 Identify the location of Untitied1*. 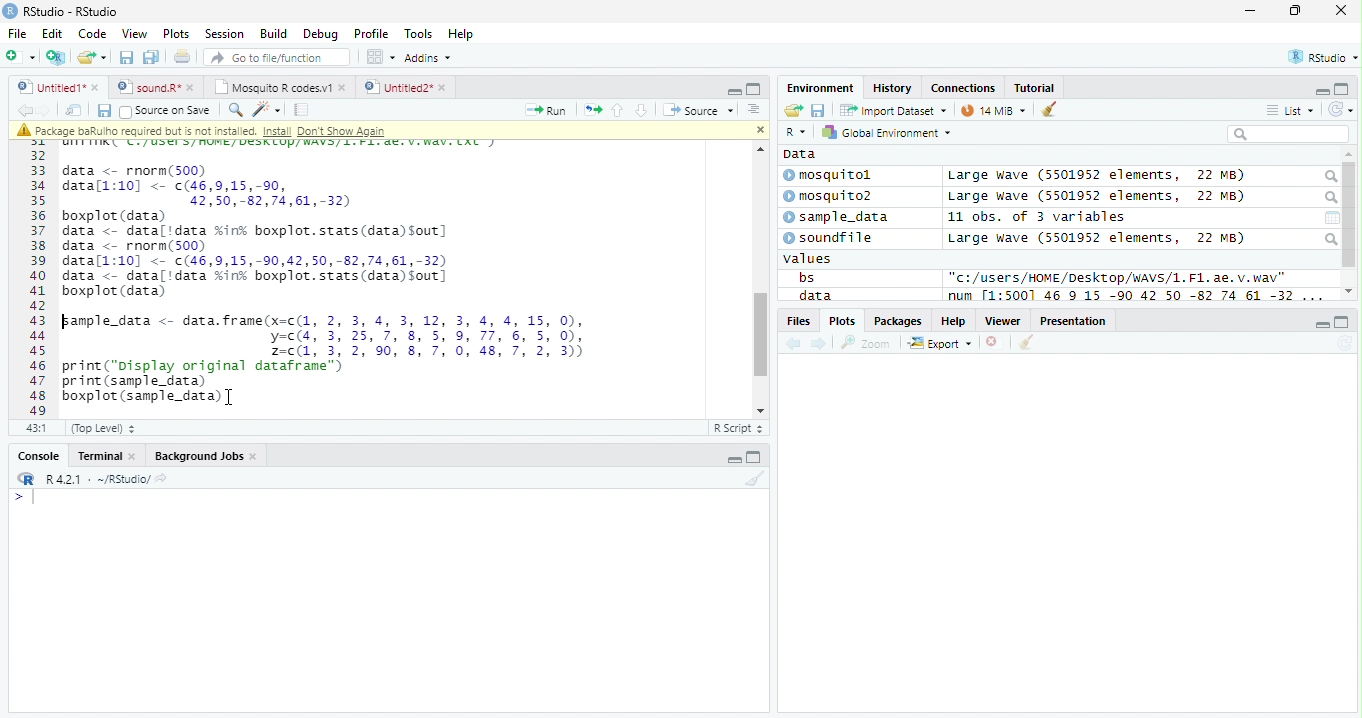
(58, 87).